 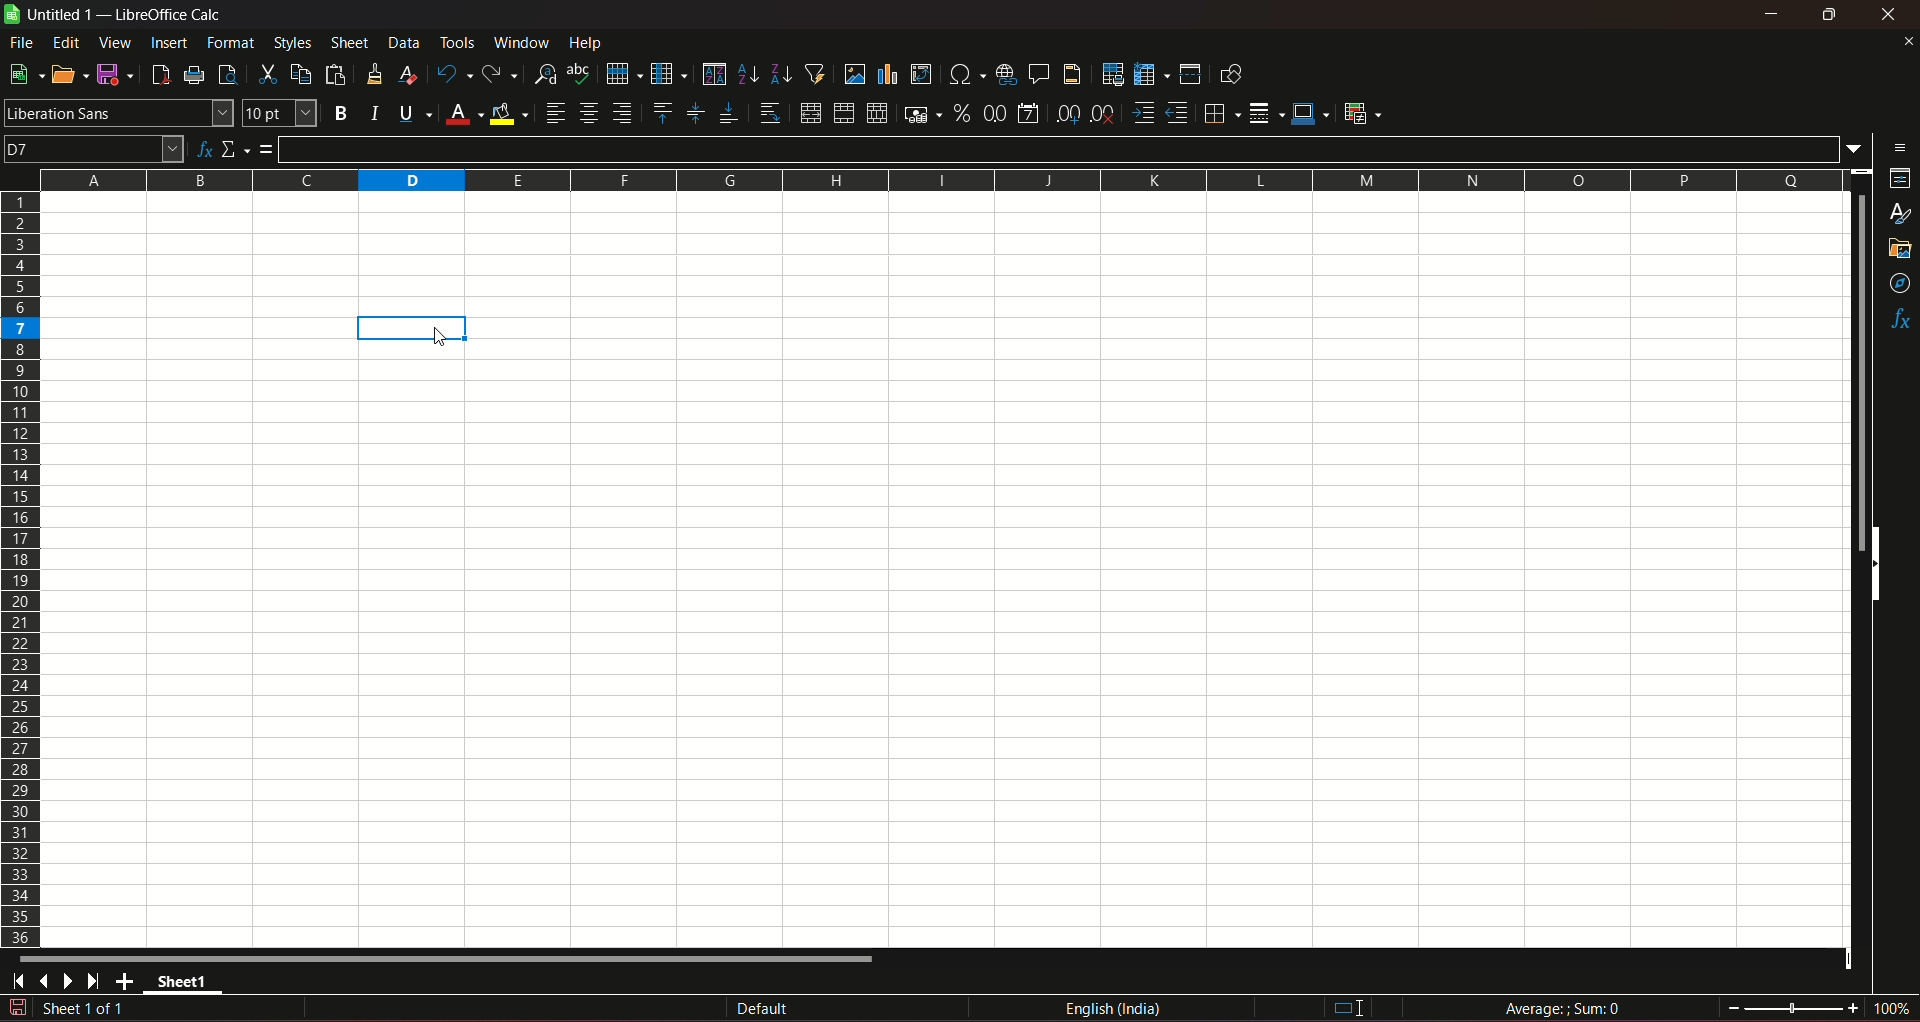 What do you see at coordinates (351, 43) in the screenshot?
I see `sheet` at bounding box center [351, 43].